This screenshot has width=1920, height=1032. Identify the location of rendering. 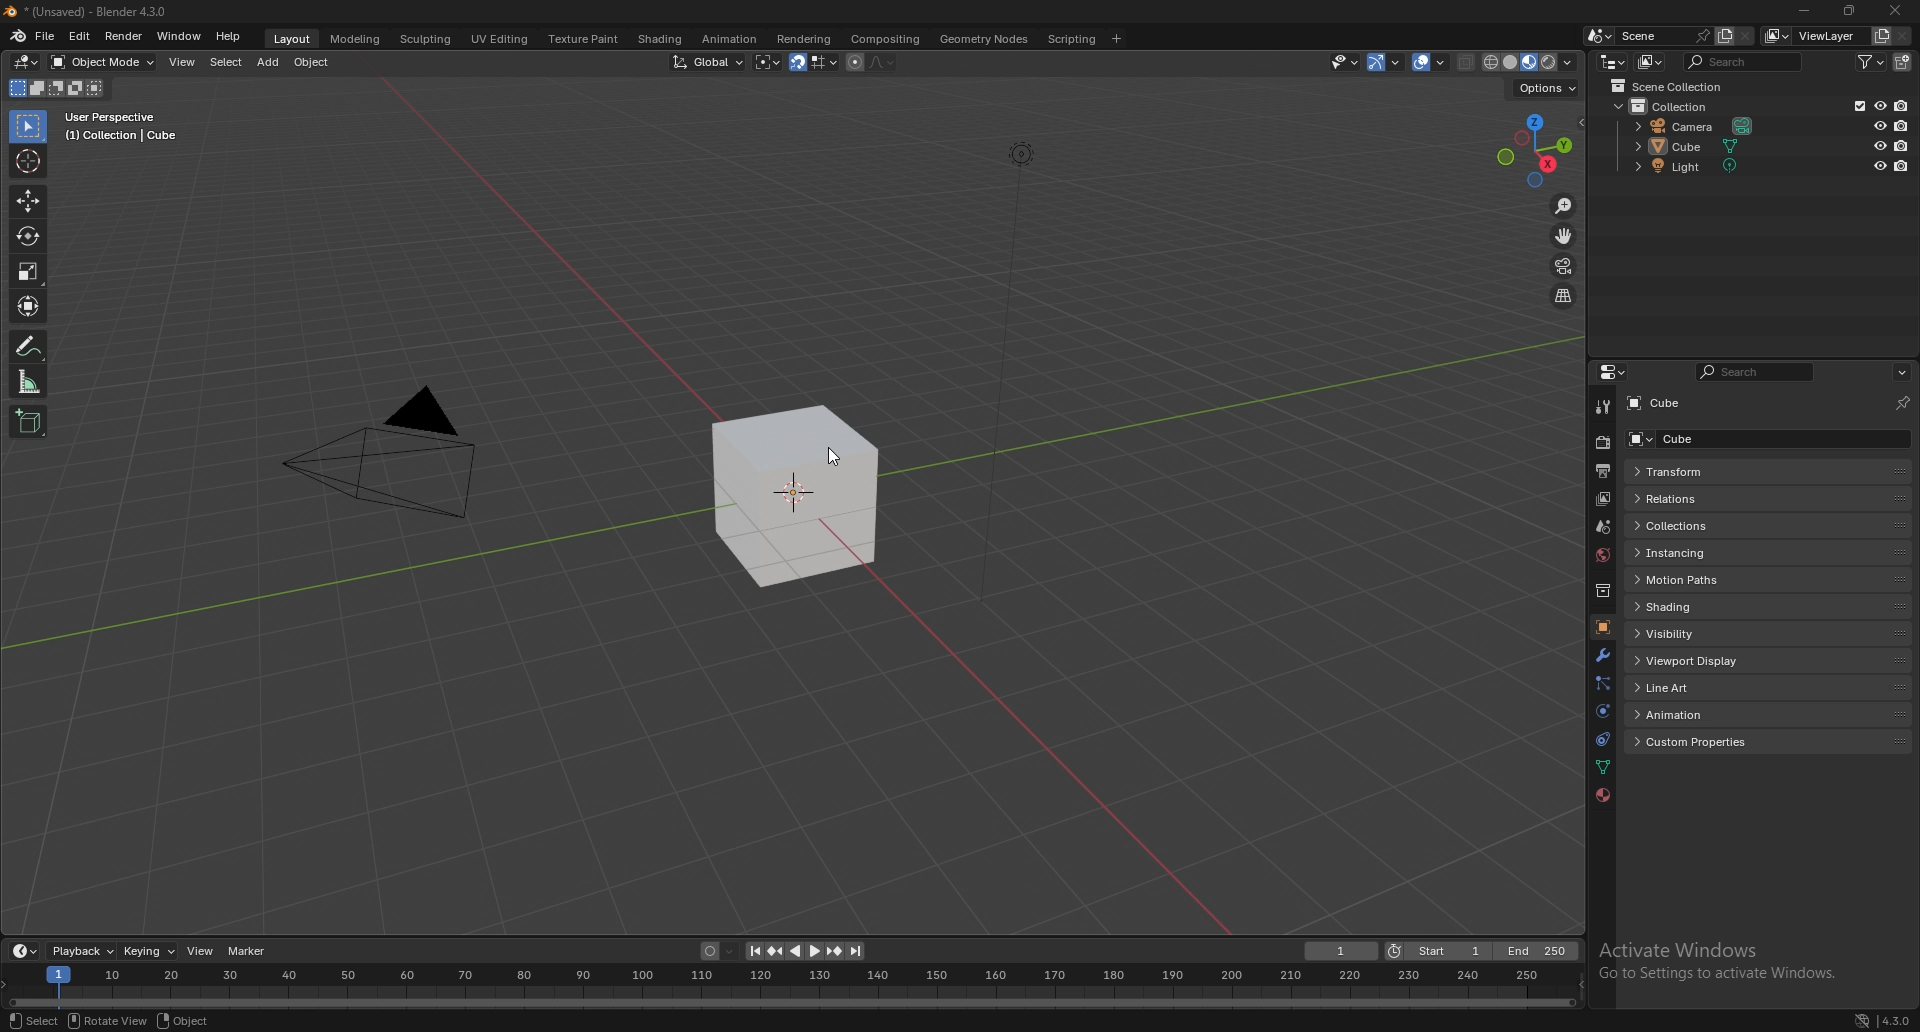
(802, 38).